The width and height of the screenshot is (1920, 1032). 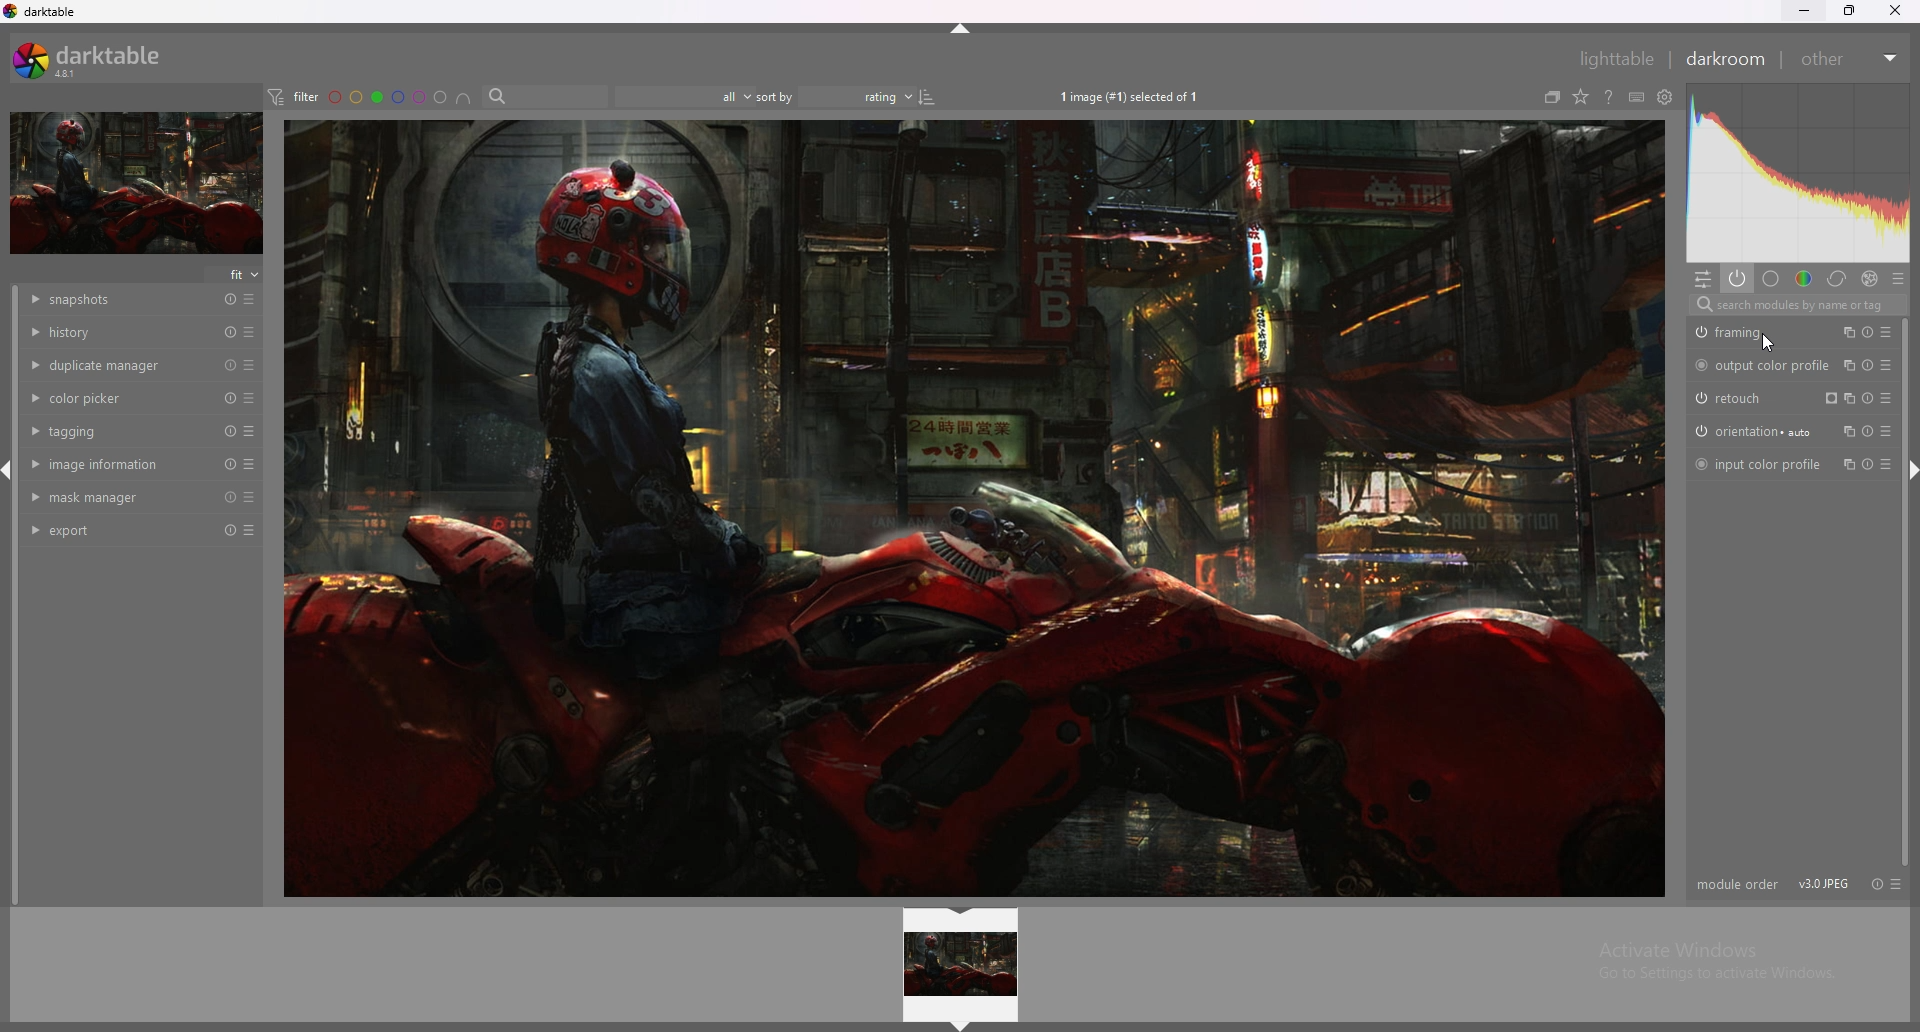 I want to click on reset, so click(x=1877, y=884).